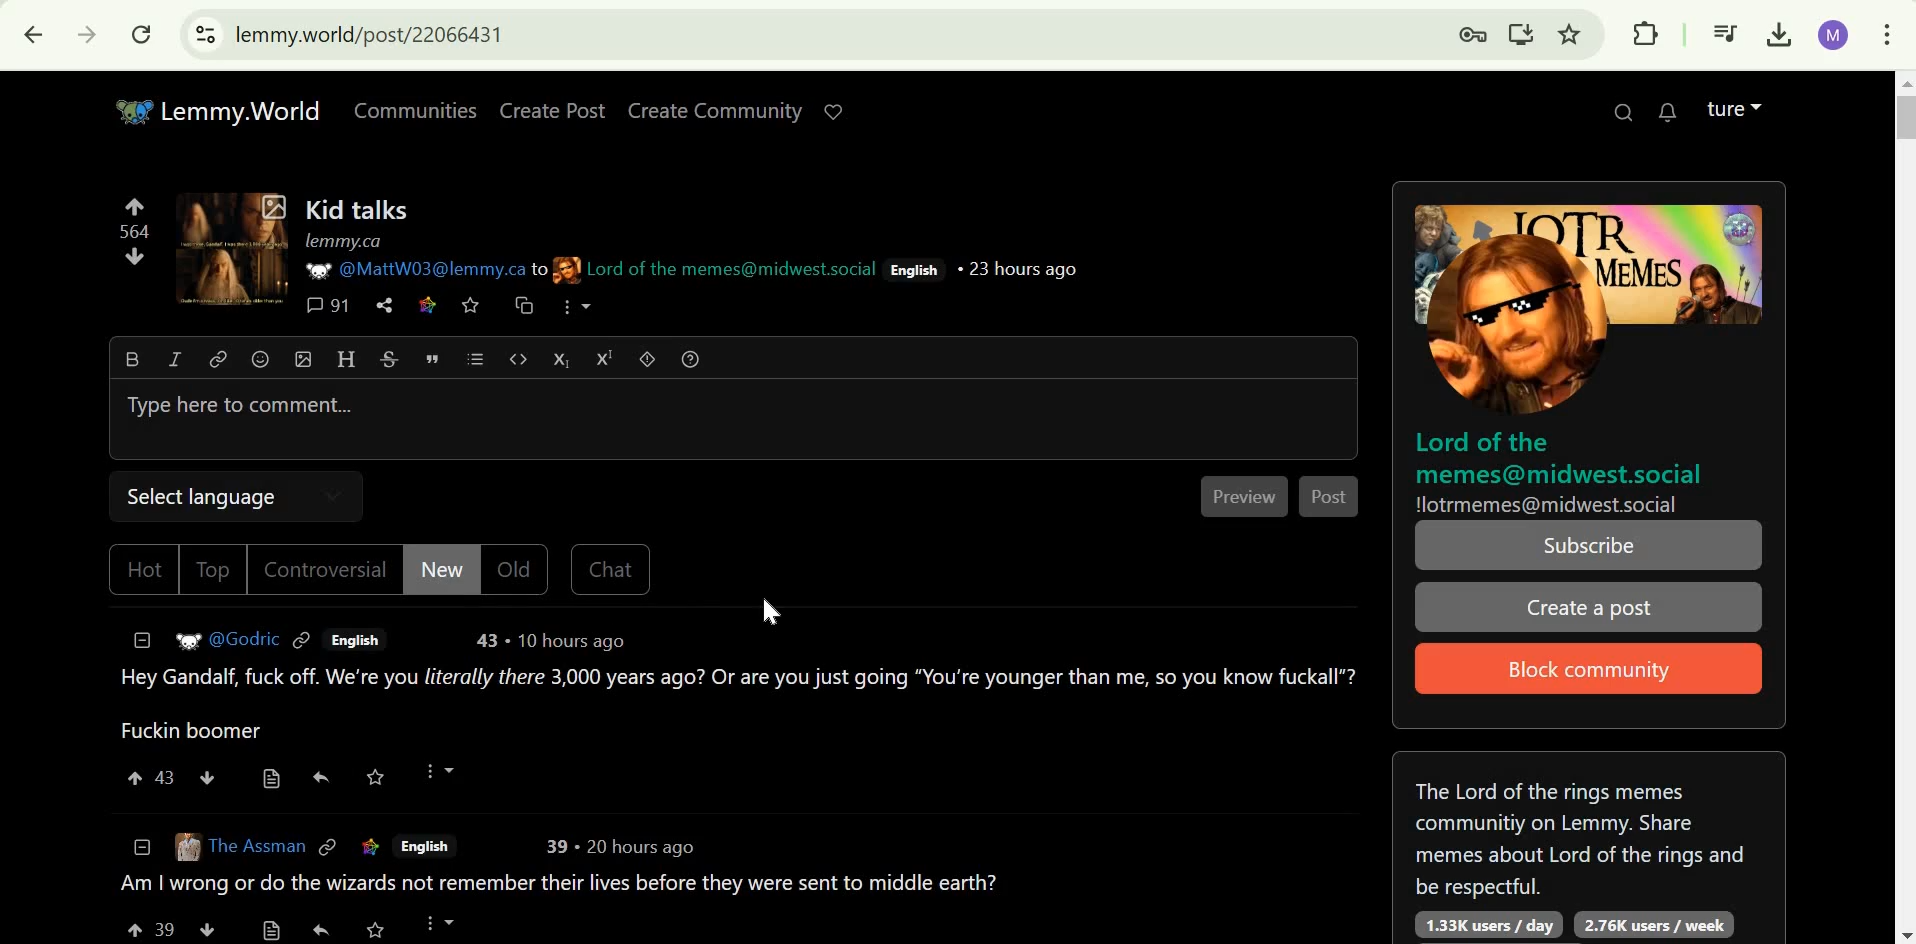  I want to click on create a post, so click(1586, 608).